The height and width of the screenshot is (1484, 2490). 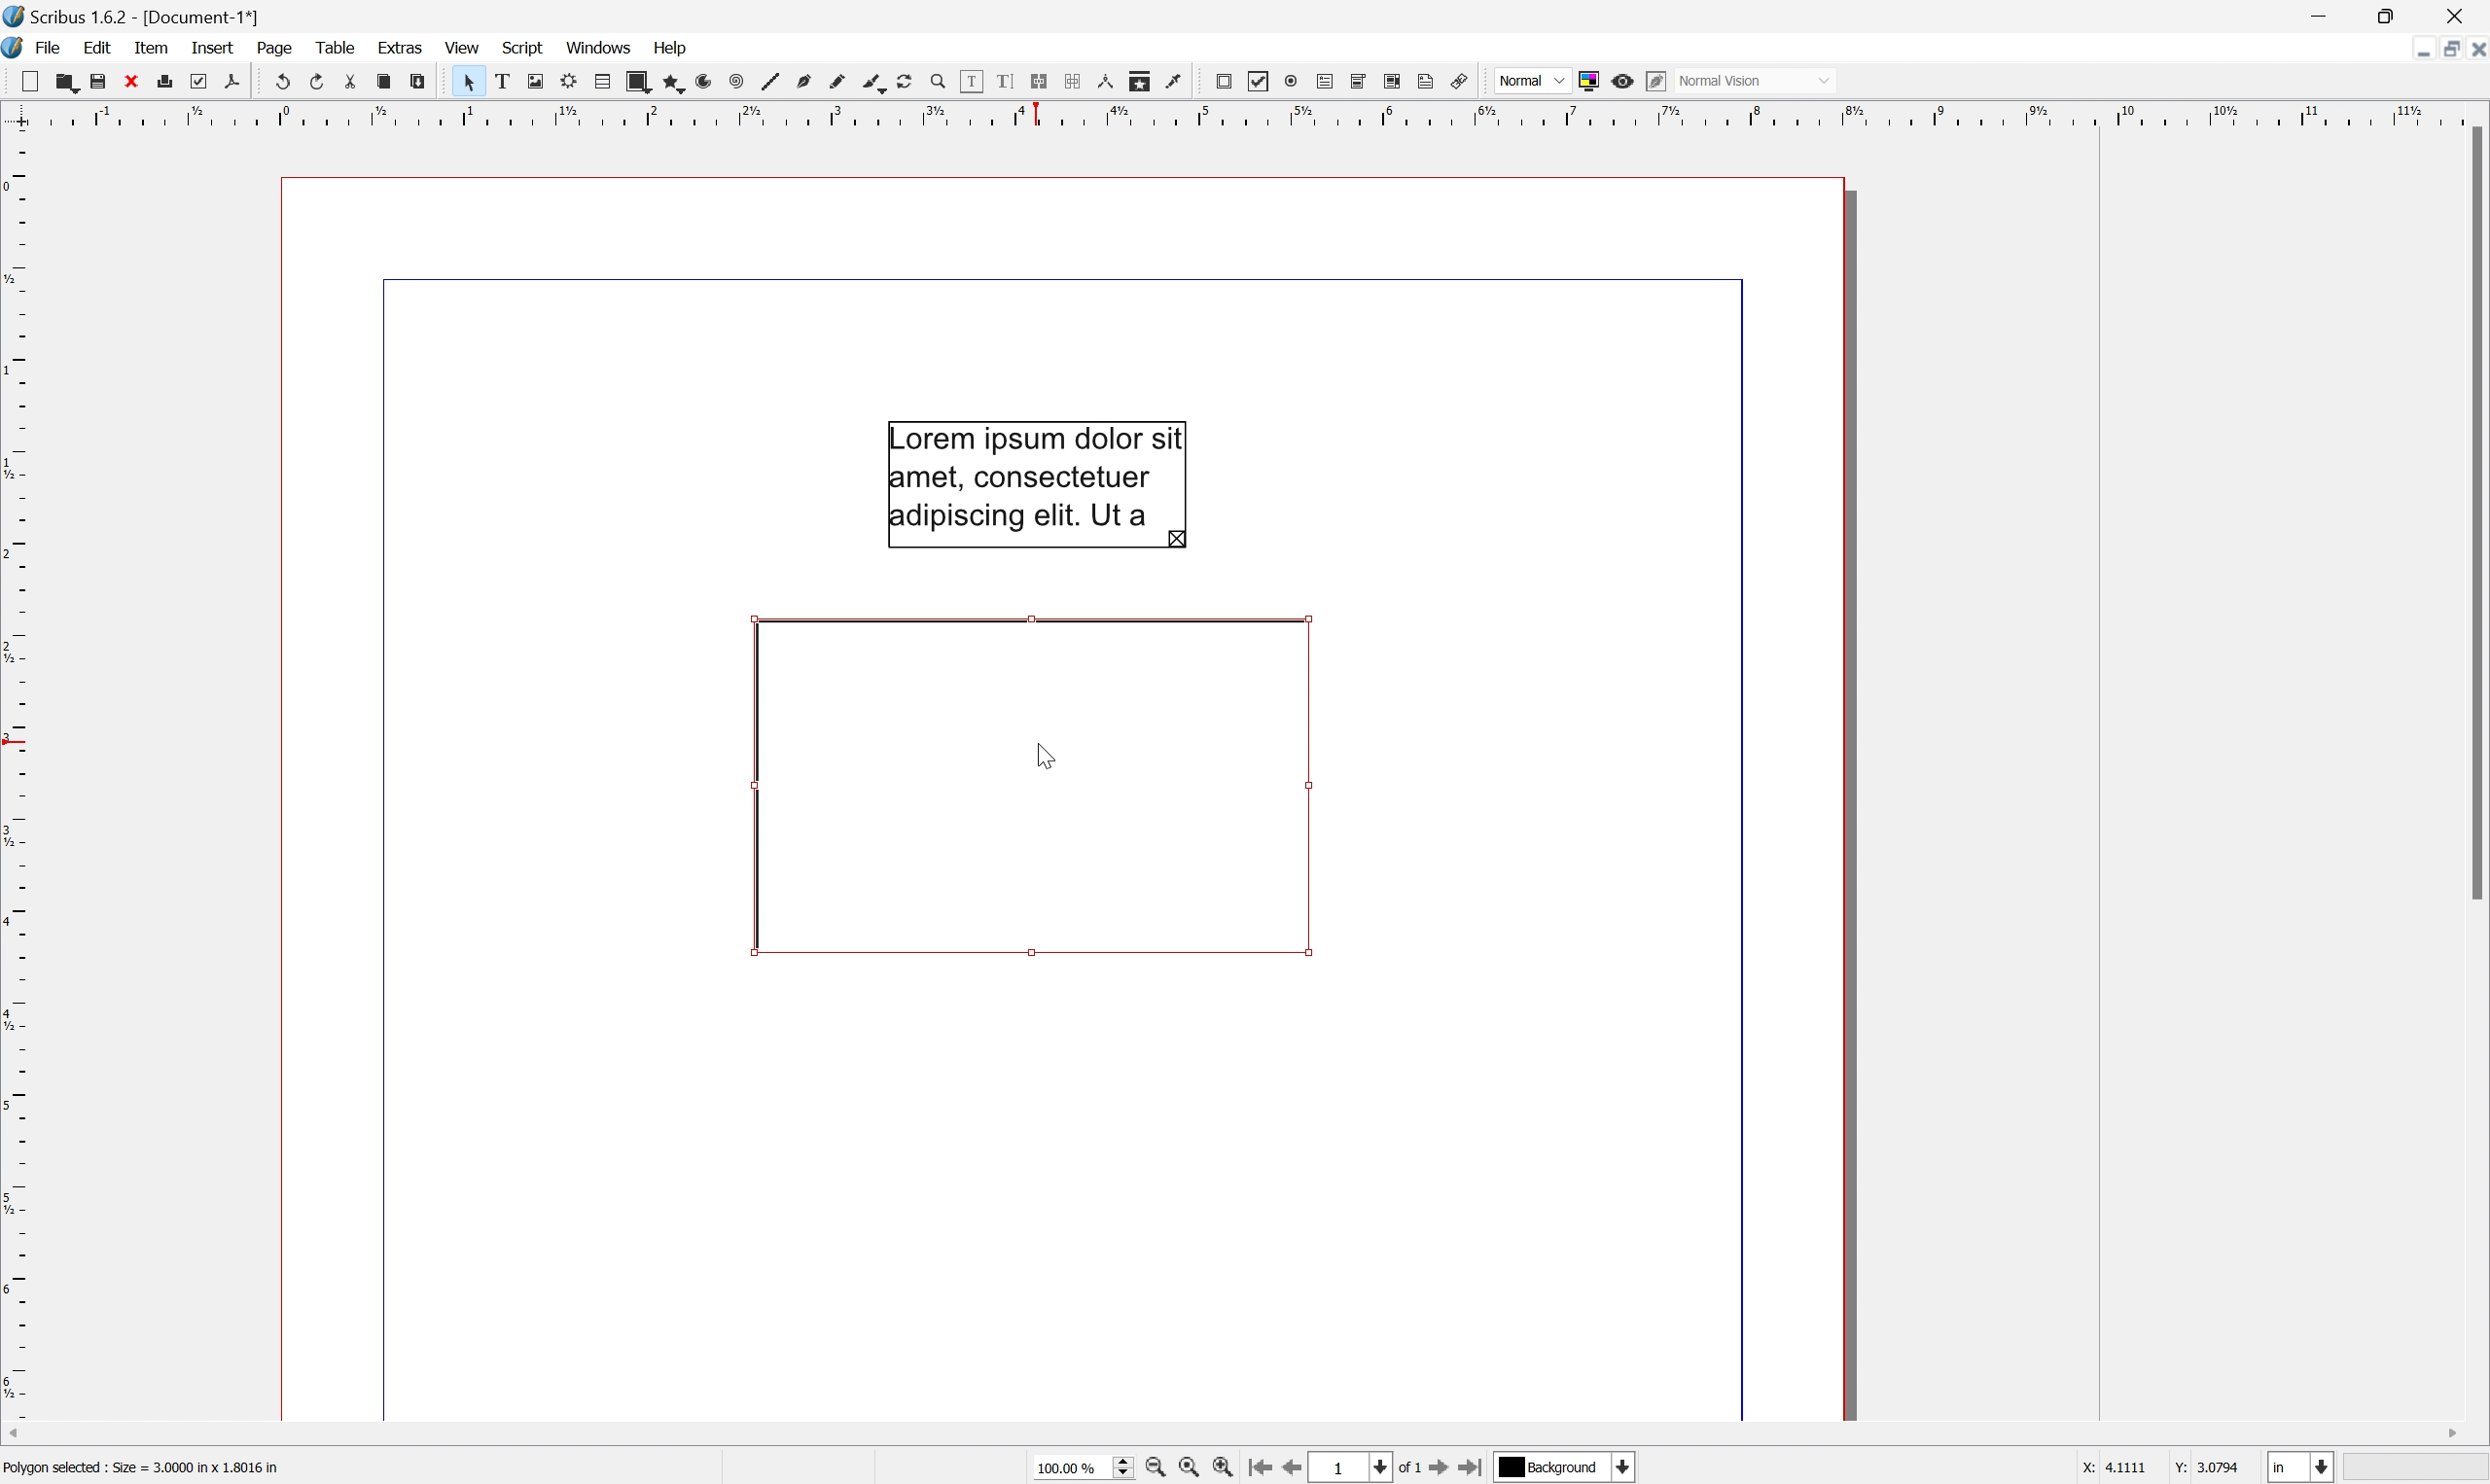 I want to click on Calligraphic line, so click(x=873, y=84).